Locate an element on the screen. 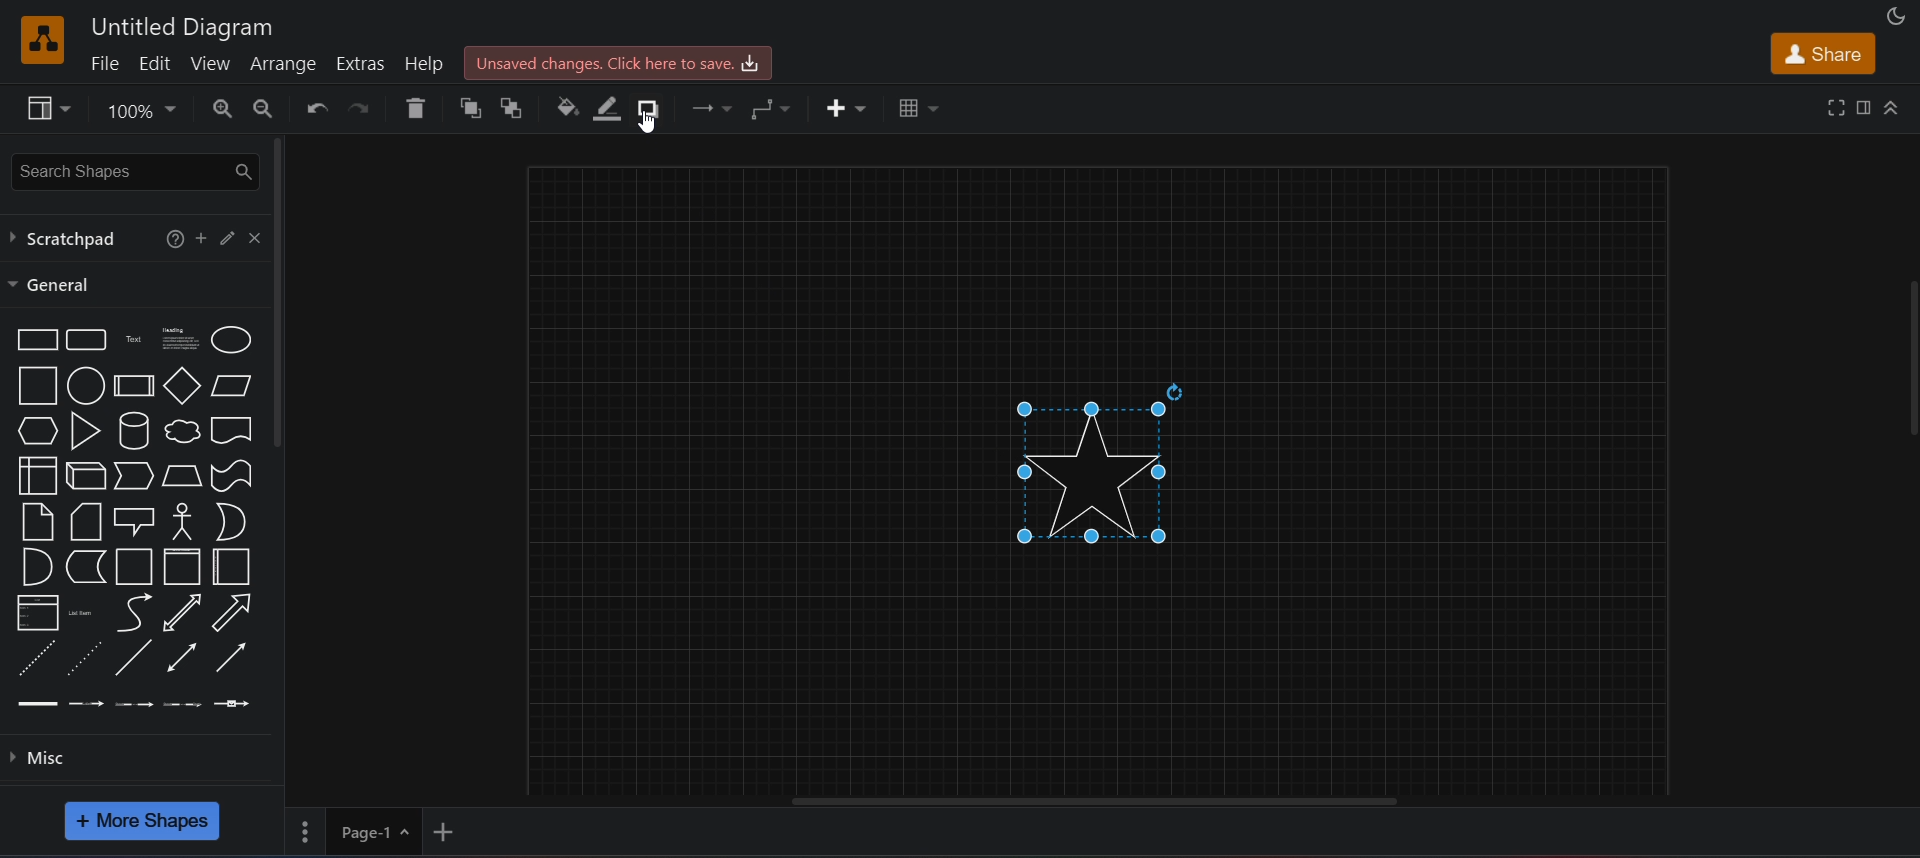  arrow is located at coordinates (236, 613).